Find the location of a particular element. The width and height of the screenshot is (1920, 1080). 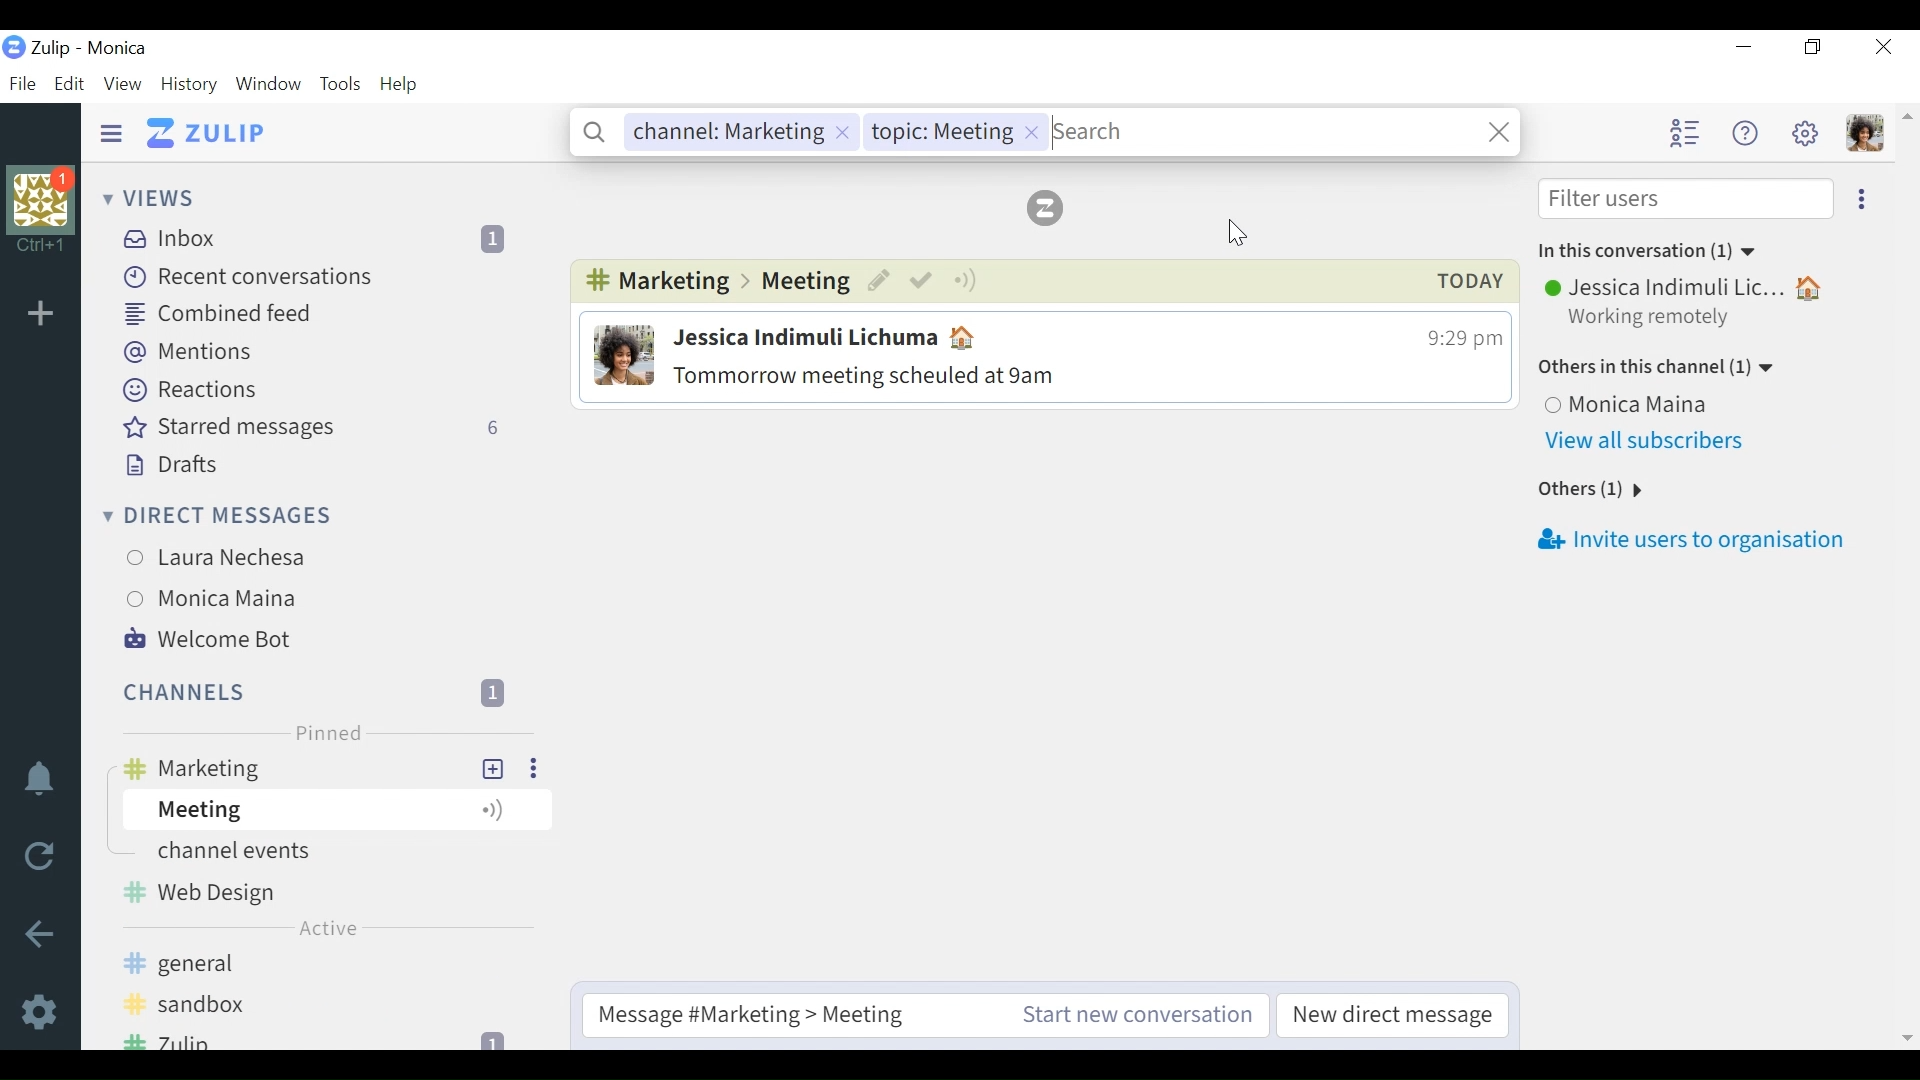

channel events is located at coordinates (288, 851).